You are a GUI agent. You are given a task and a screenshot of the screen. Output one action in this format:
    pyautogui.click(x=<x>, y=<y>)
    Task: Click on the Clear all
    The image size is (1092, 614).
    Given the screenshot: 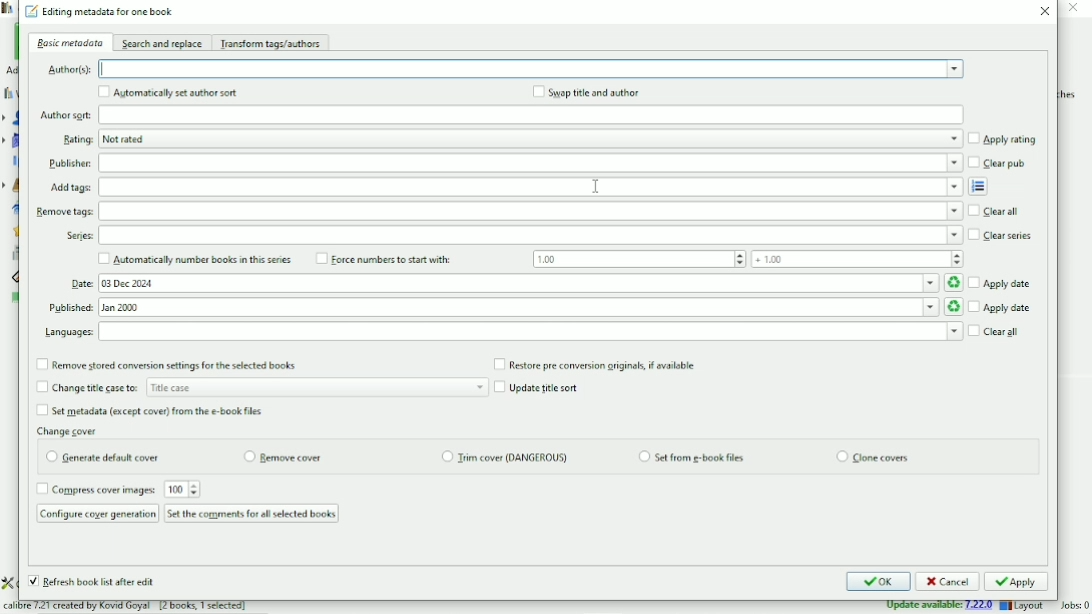 What is the action you would take?
    pyautogui.click(x=996, y=331)
    